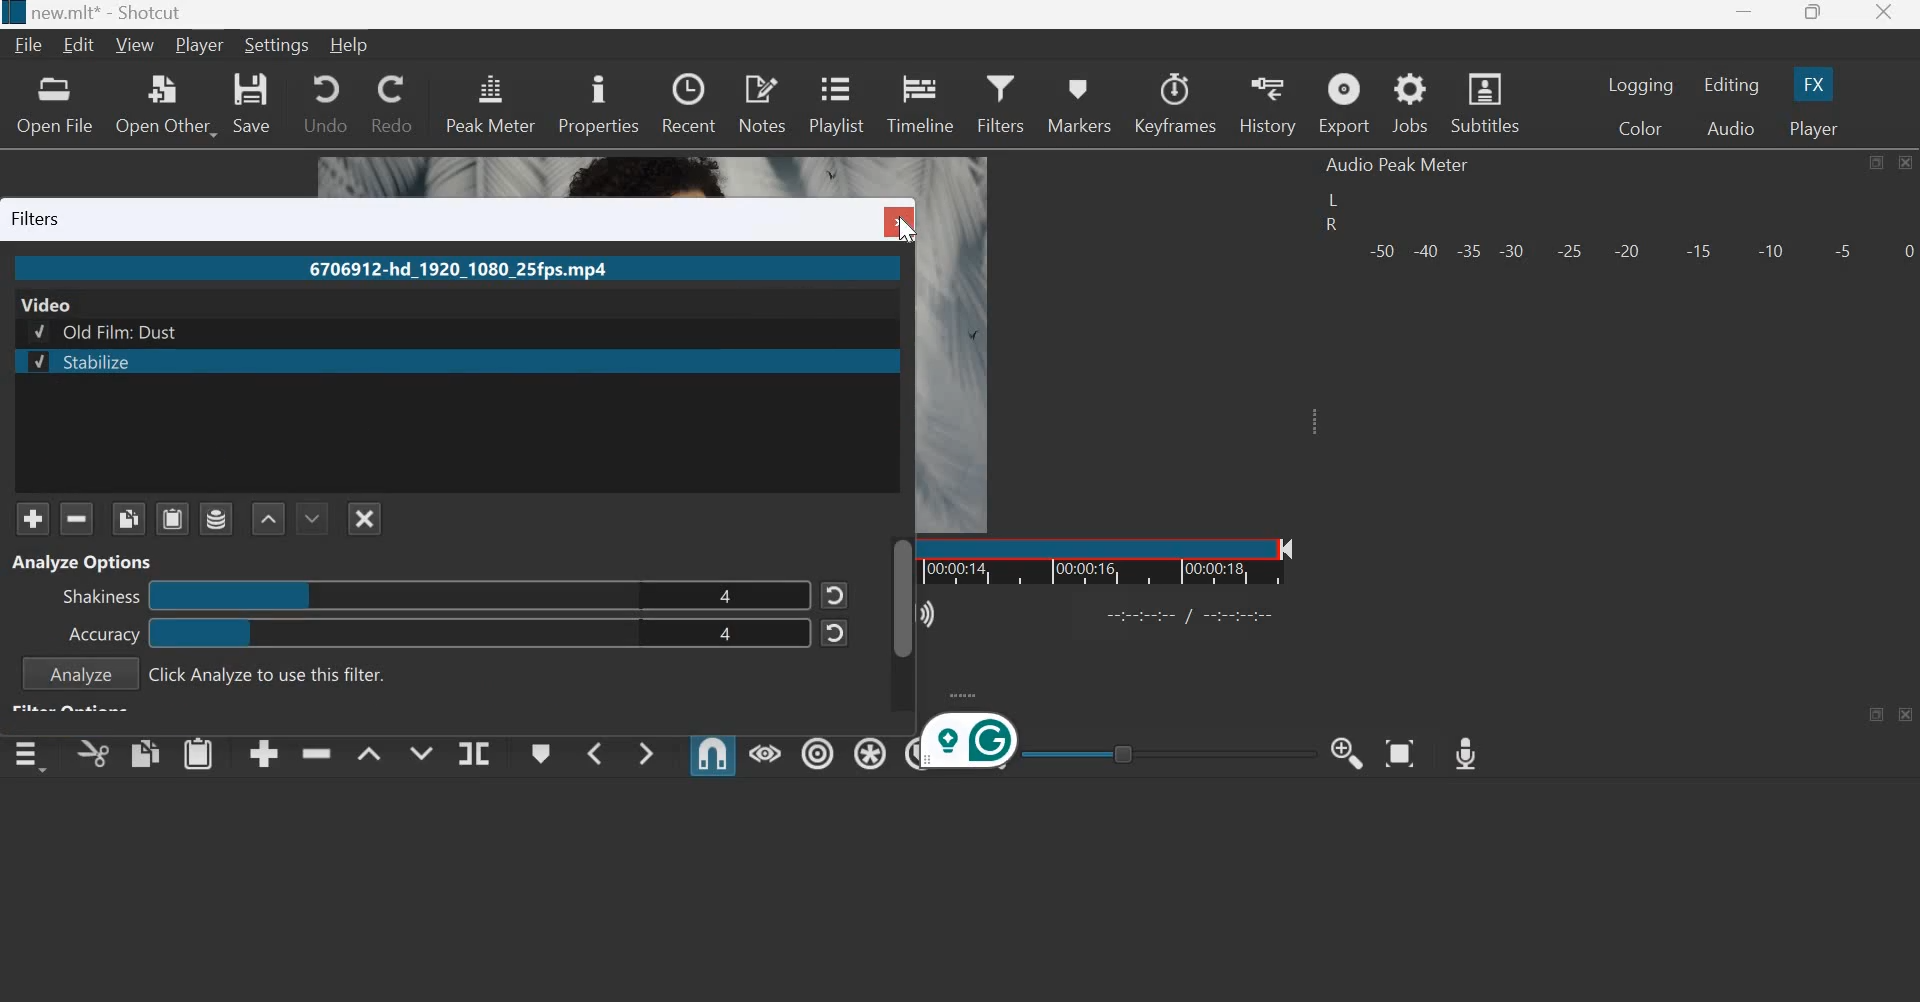  Describe the element at coordinates (689, 103) in the screenshot. I see `Recent` at that location.